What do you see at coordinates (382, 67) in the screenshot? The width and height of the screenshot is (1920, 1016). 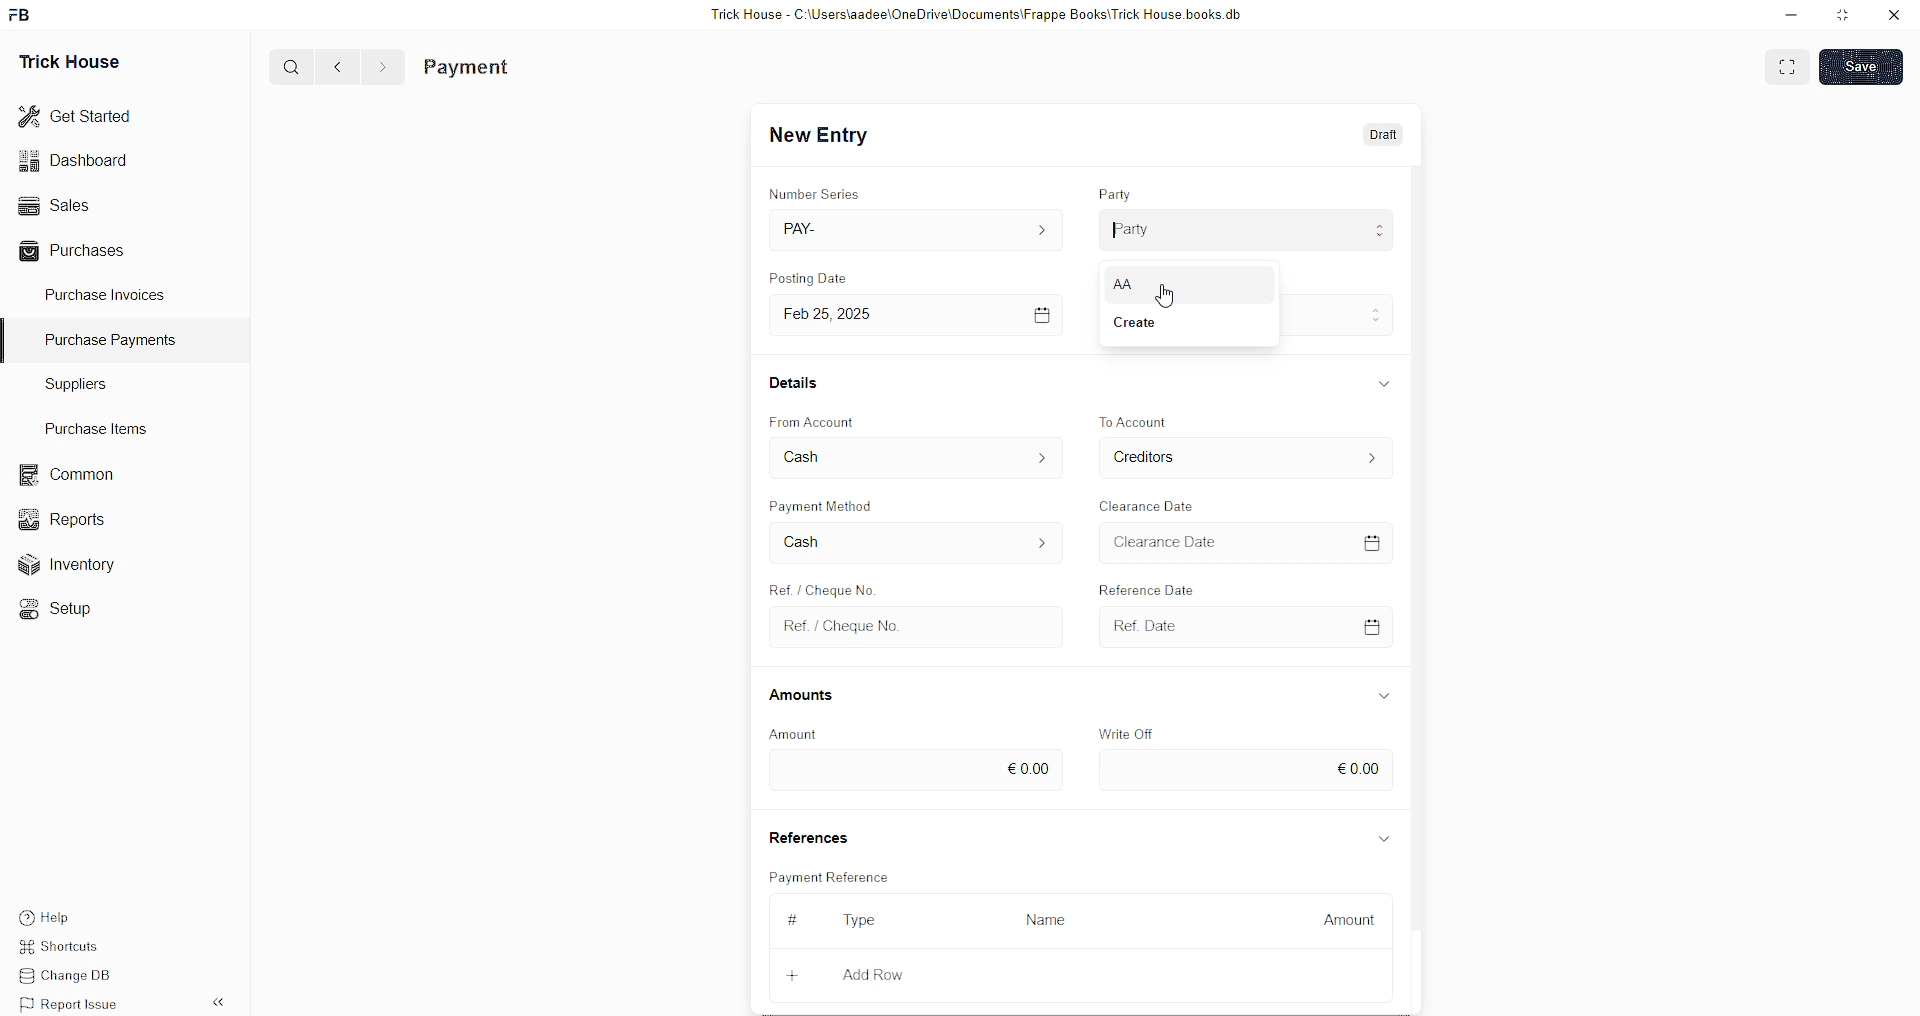 I see `>` at bounding box center [382, 67].